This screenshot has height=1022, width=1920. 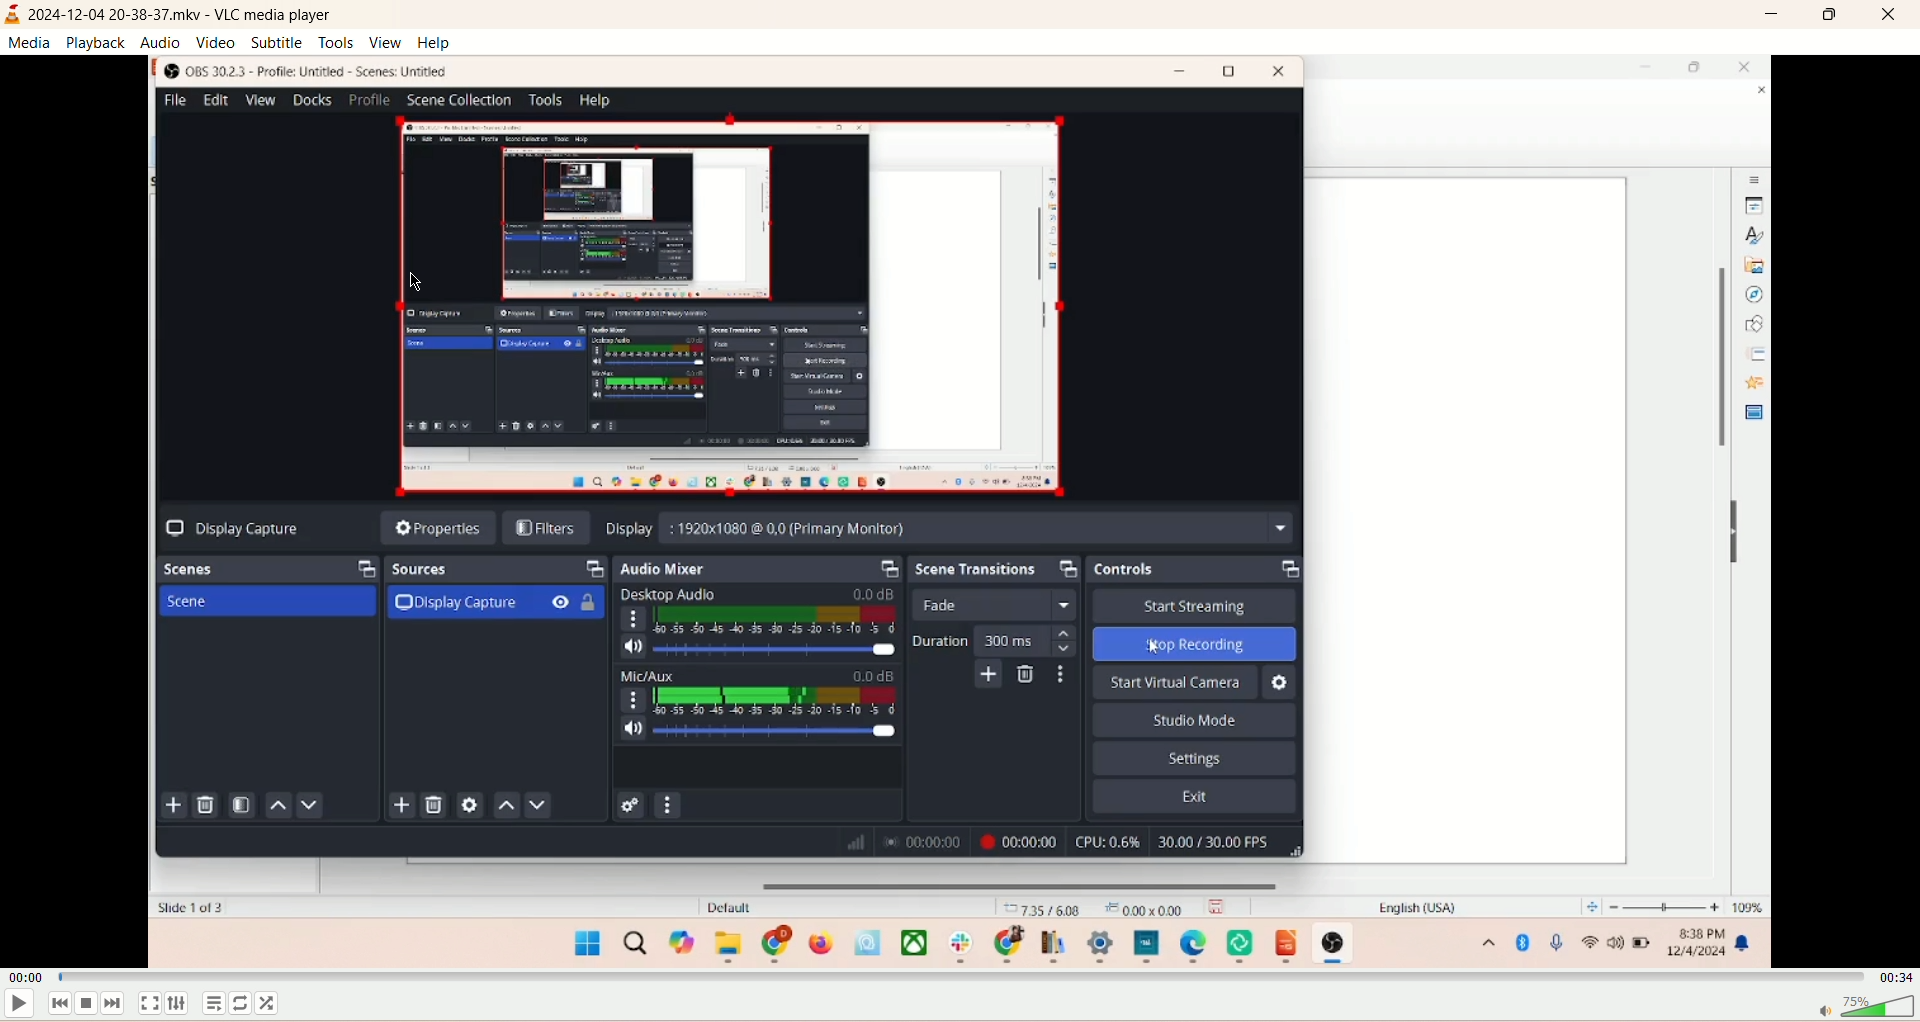 I want to click on help, so click(x=435, y=43).